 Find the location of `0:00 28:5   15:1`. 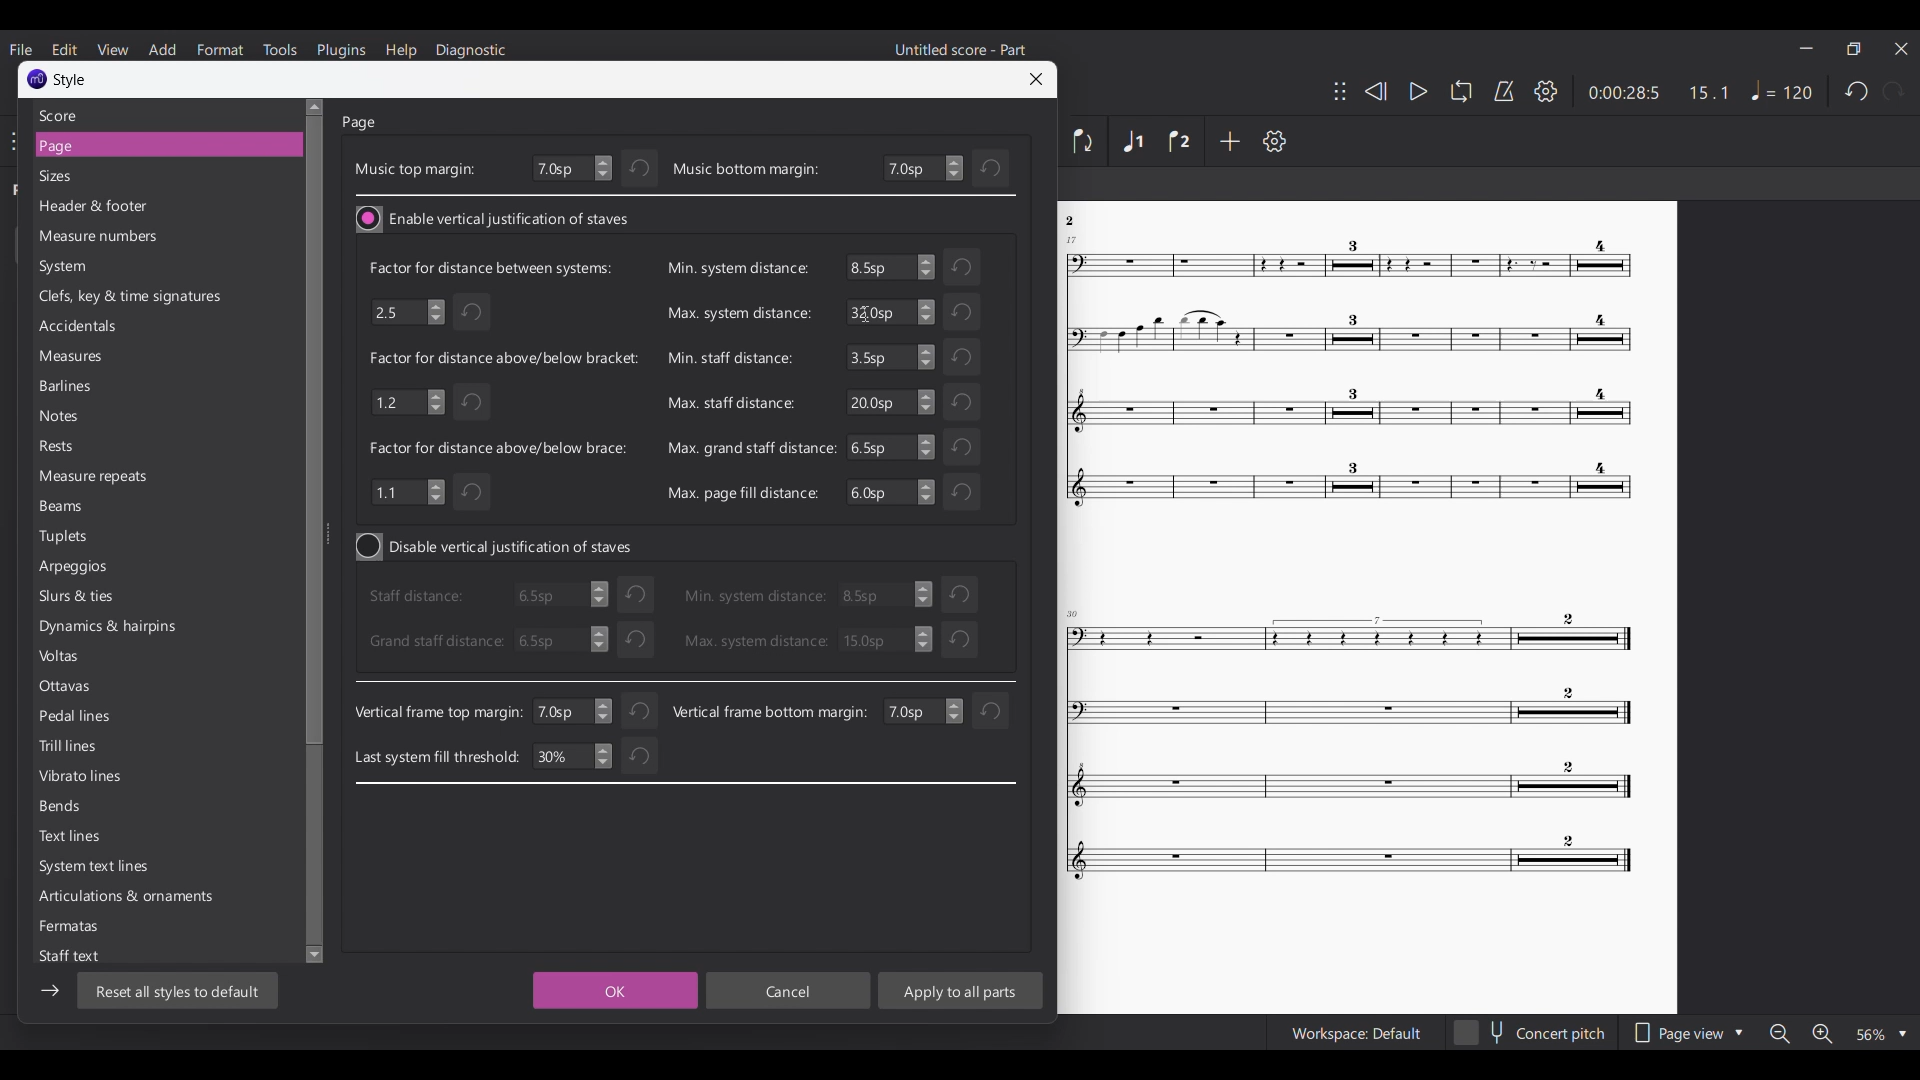

0:00 28:5   15:1 is located at coordinates (1657, 93).